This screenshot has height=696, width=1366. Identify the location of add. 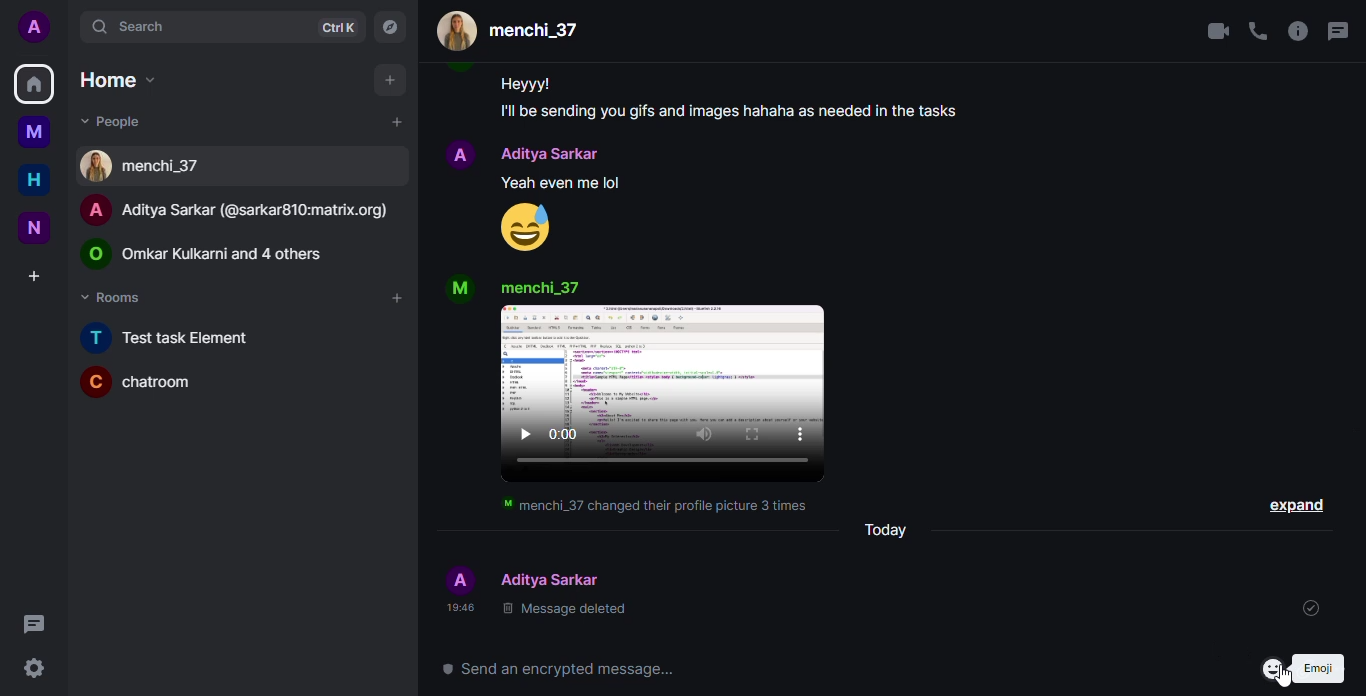
(395, 298).